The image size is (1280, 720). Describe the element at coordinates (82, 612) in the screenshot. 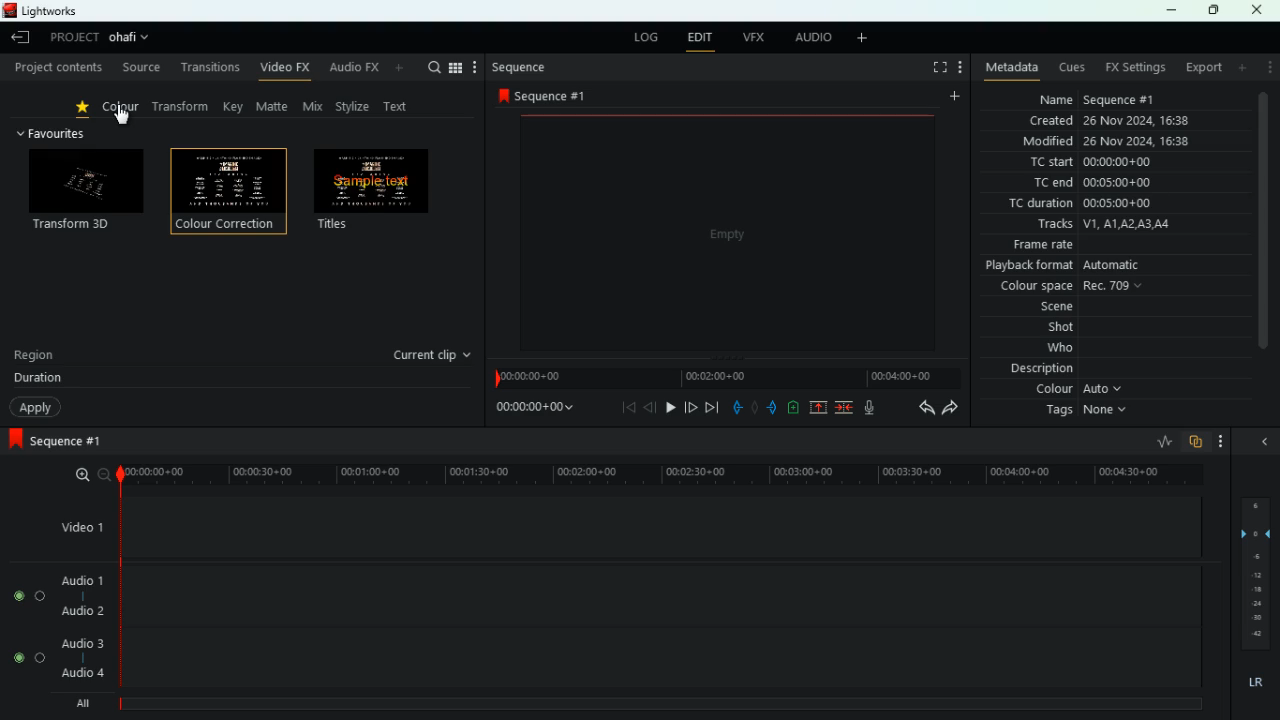

I see `audio 2` at that location.